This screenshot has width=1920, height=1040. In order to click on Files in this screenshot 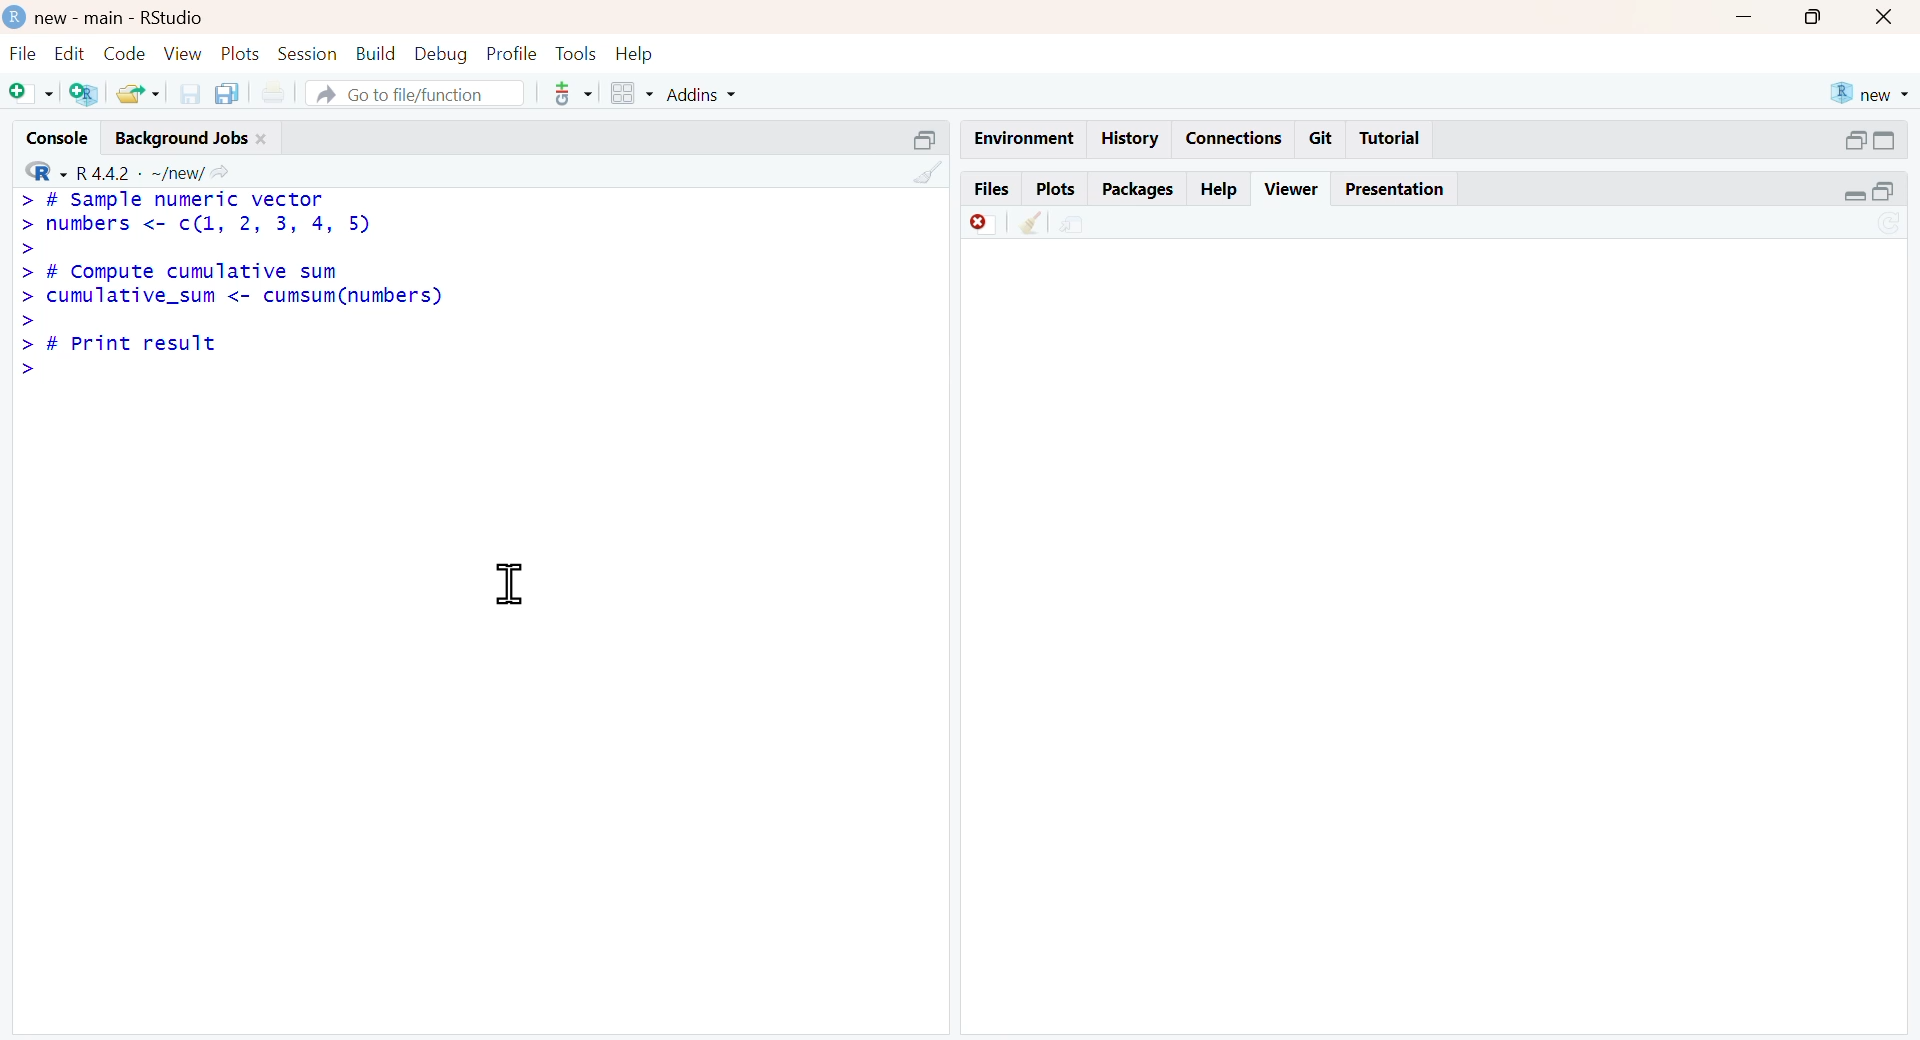, I will do `click(992, 189)`.